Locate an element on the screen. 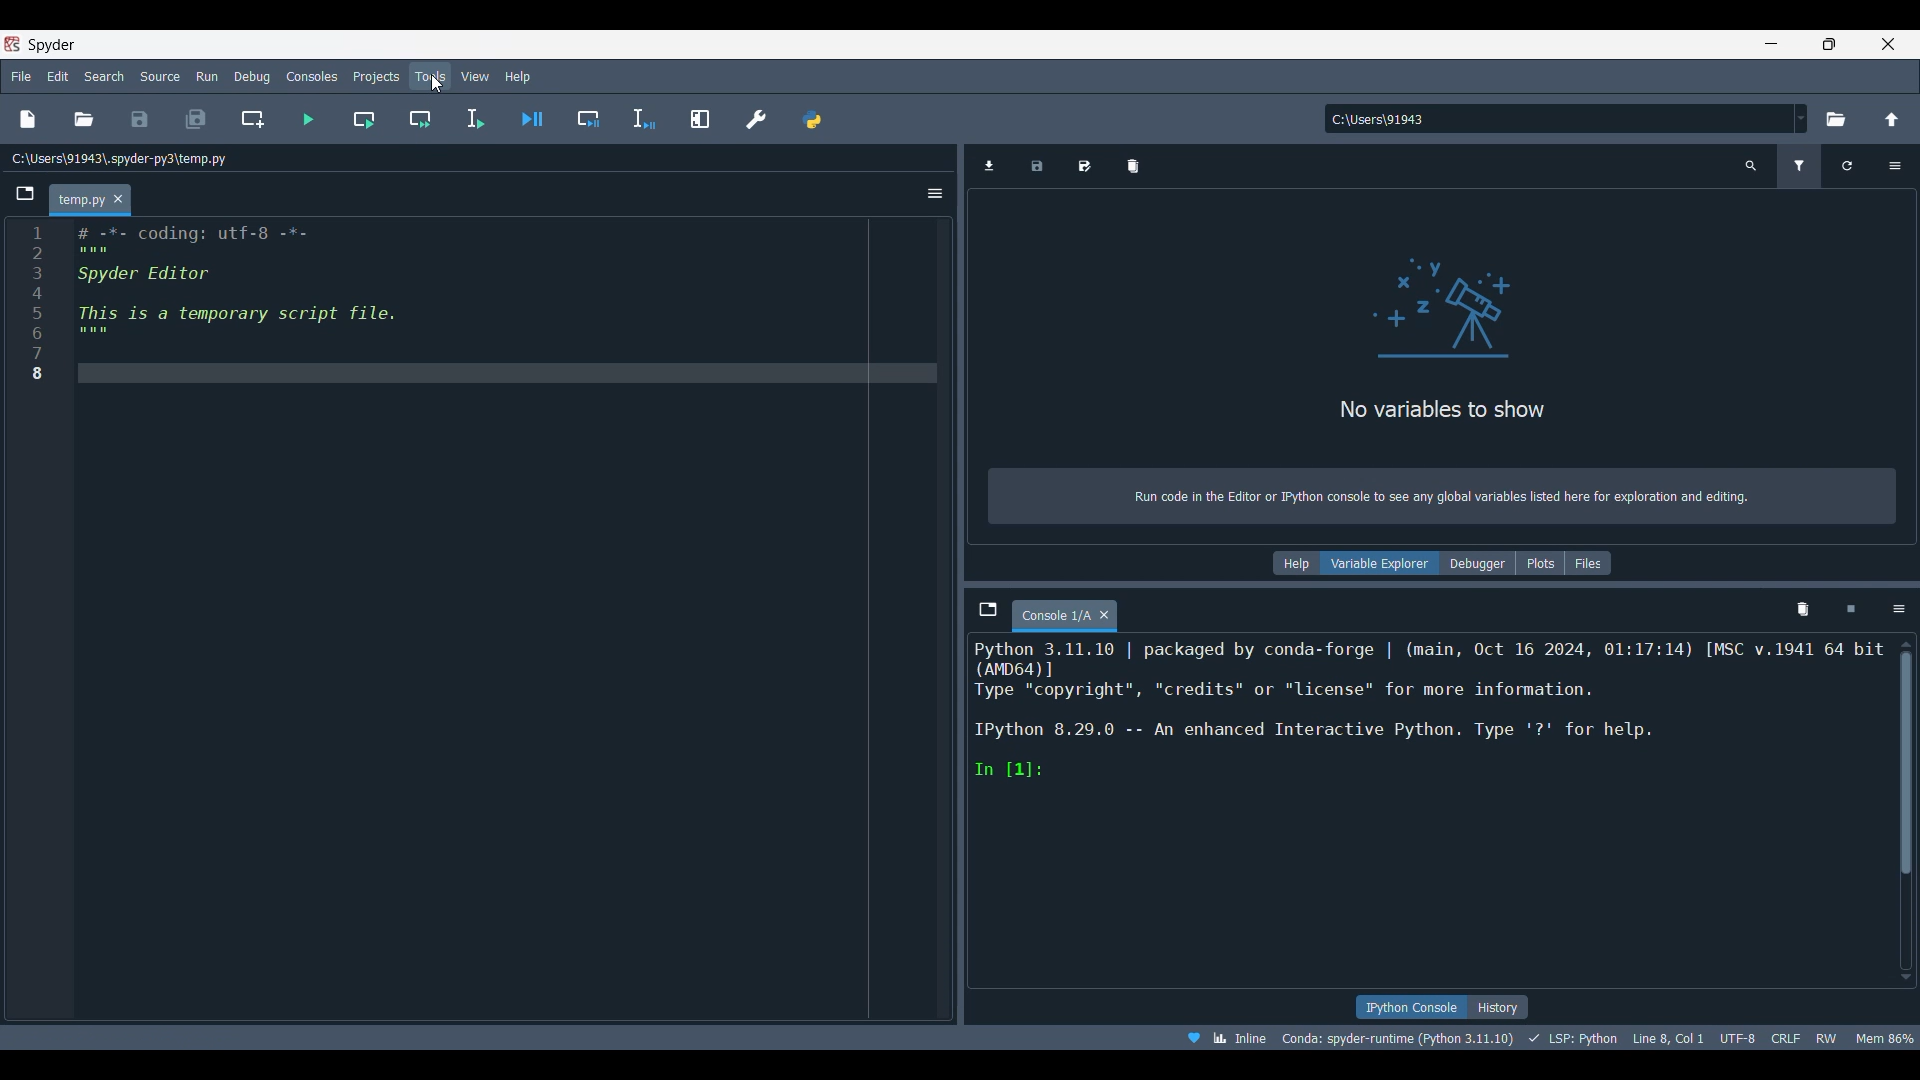 Image resolution: width=1920 pixels, height=1080 pixels. Interrupt kernel is located at coordinates (1851, 610).